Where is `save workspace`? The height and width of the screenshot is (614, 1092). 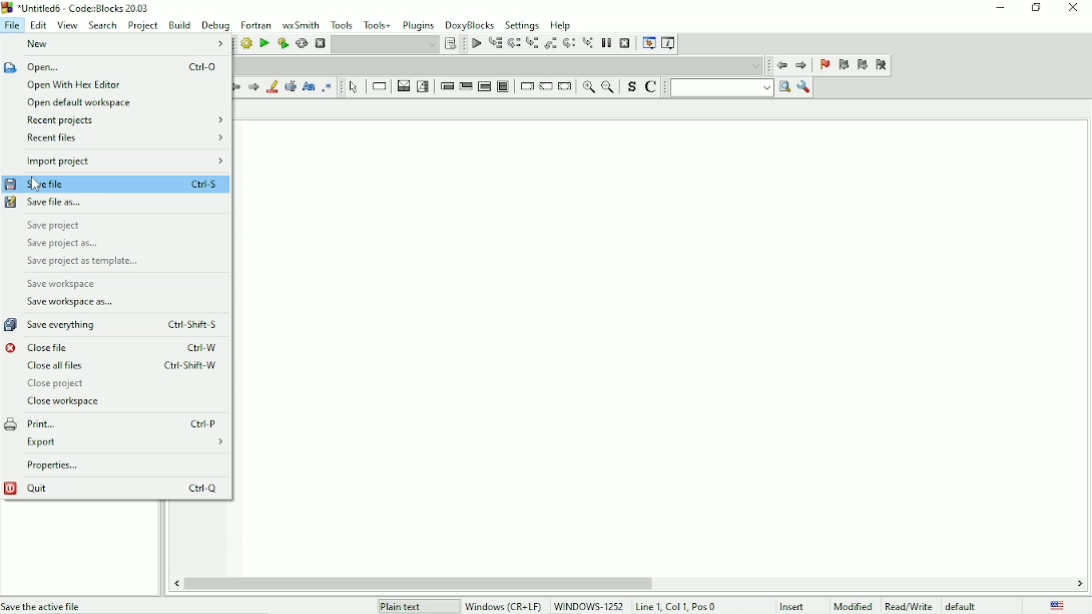
save workspace is located at coordinates (67, 284).